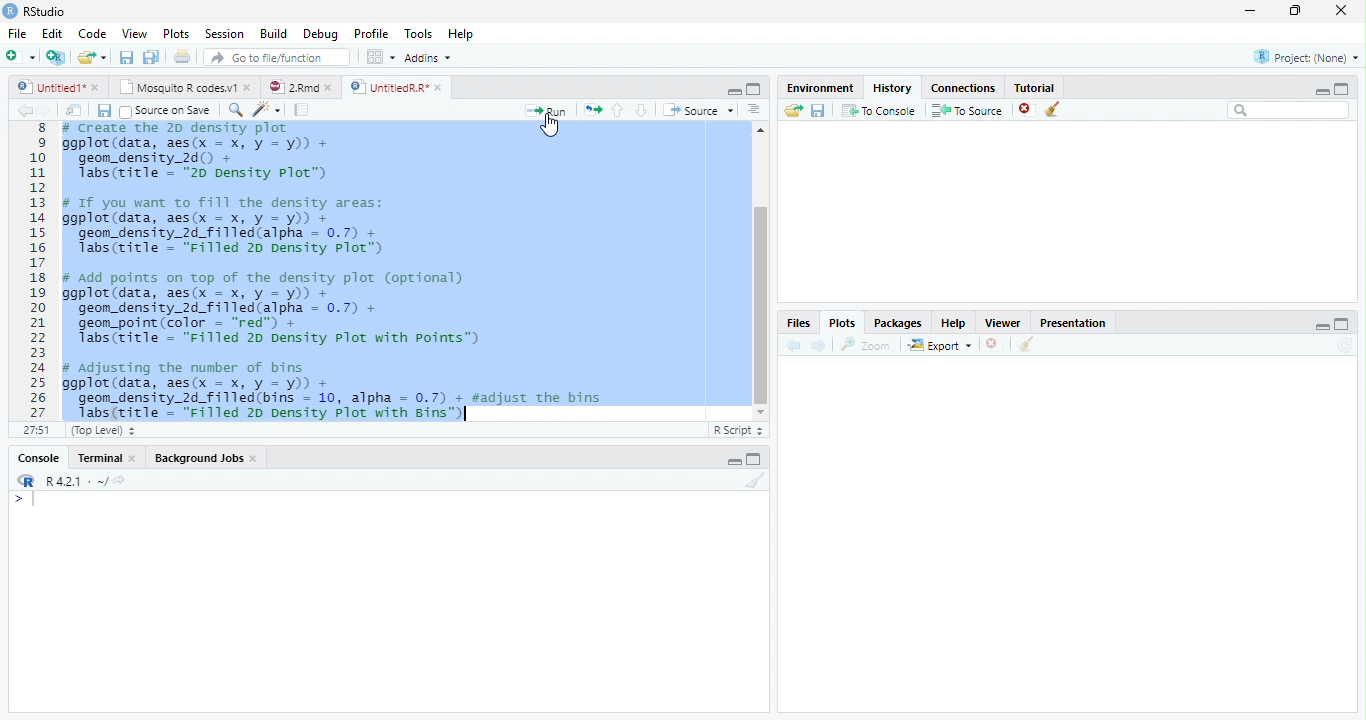 The width and height of the screenshot is (1366, 720). Describe the element at coordinates (760, 412) in the screenshot. I see `Scrollbar down` at that location.